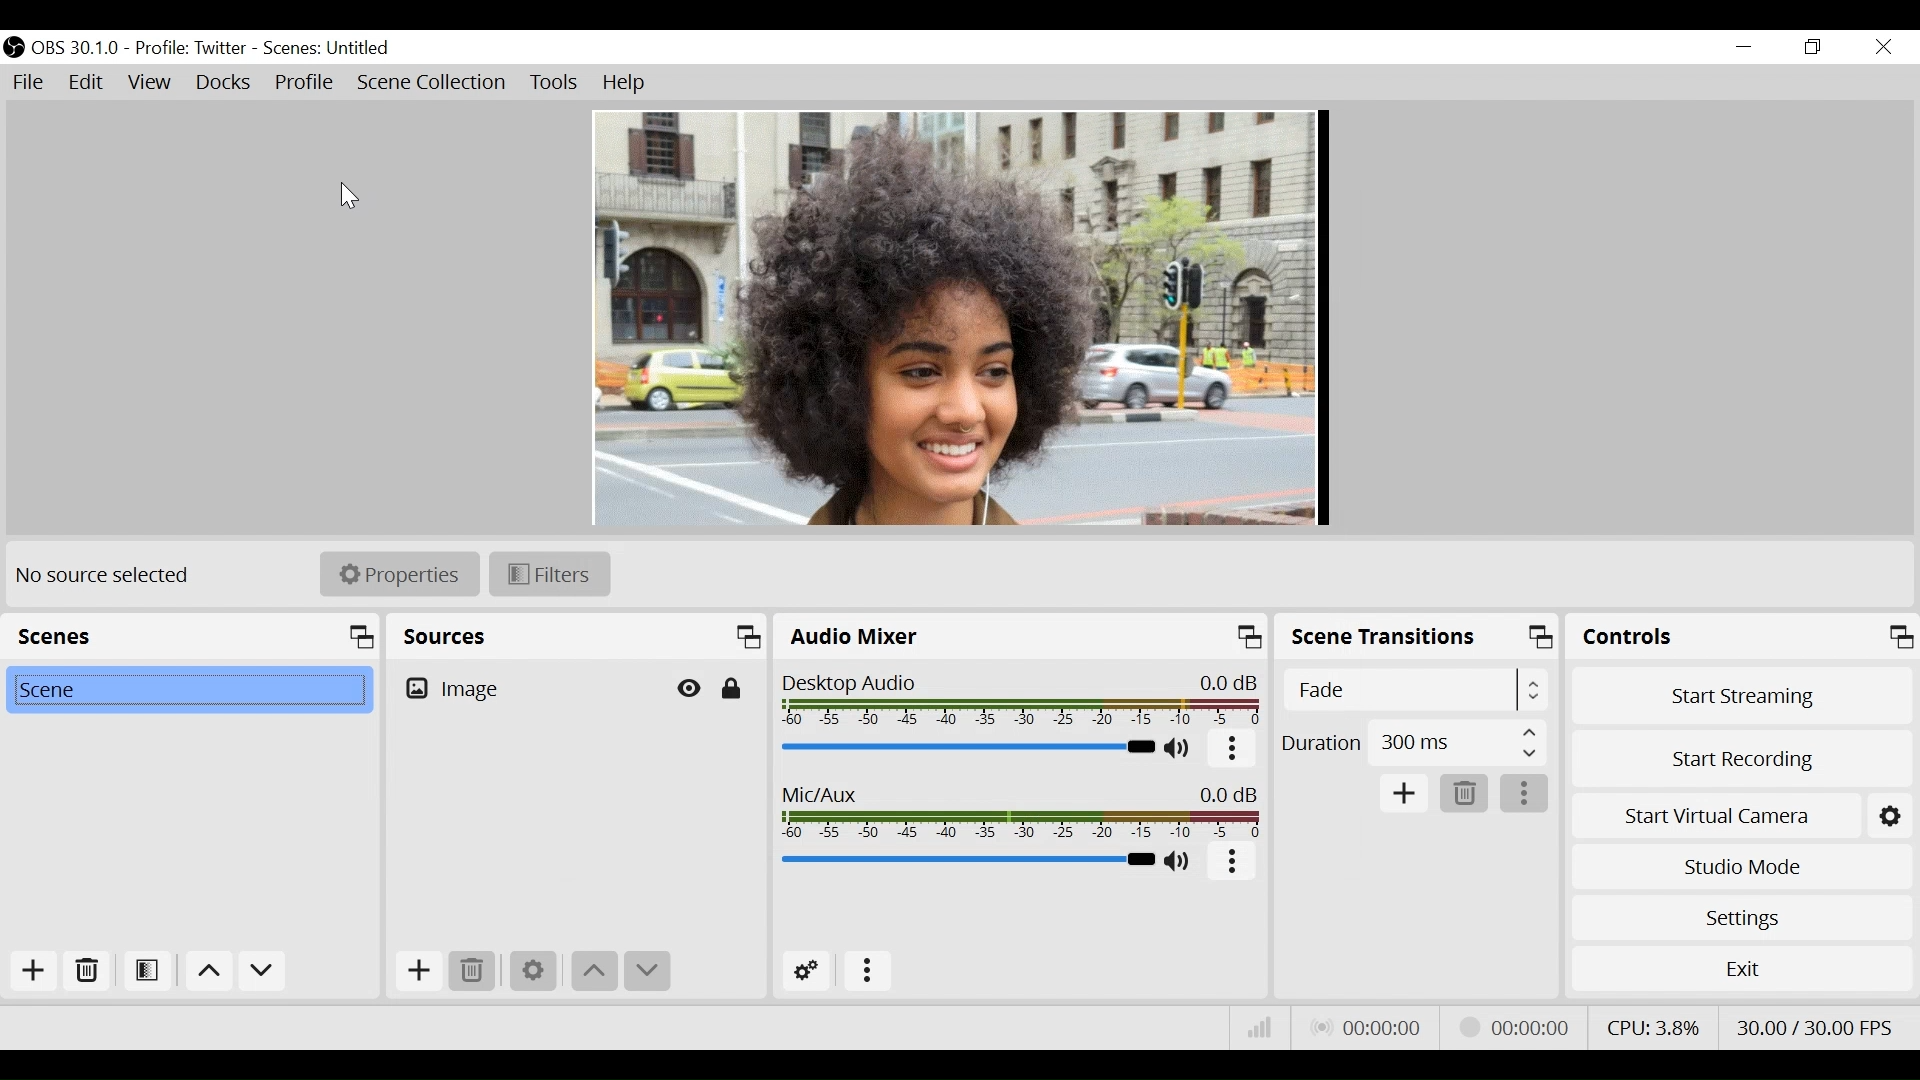 This screenshot has height=1080, width=1920. Describe the element at coordinates (968, 748) in the screenshot. I see `Desktop Audio Slider` at that location.